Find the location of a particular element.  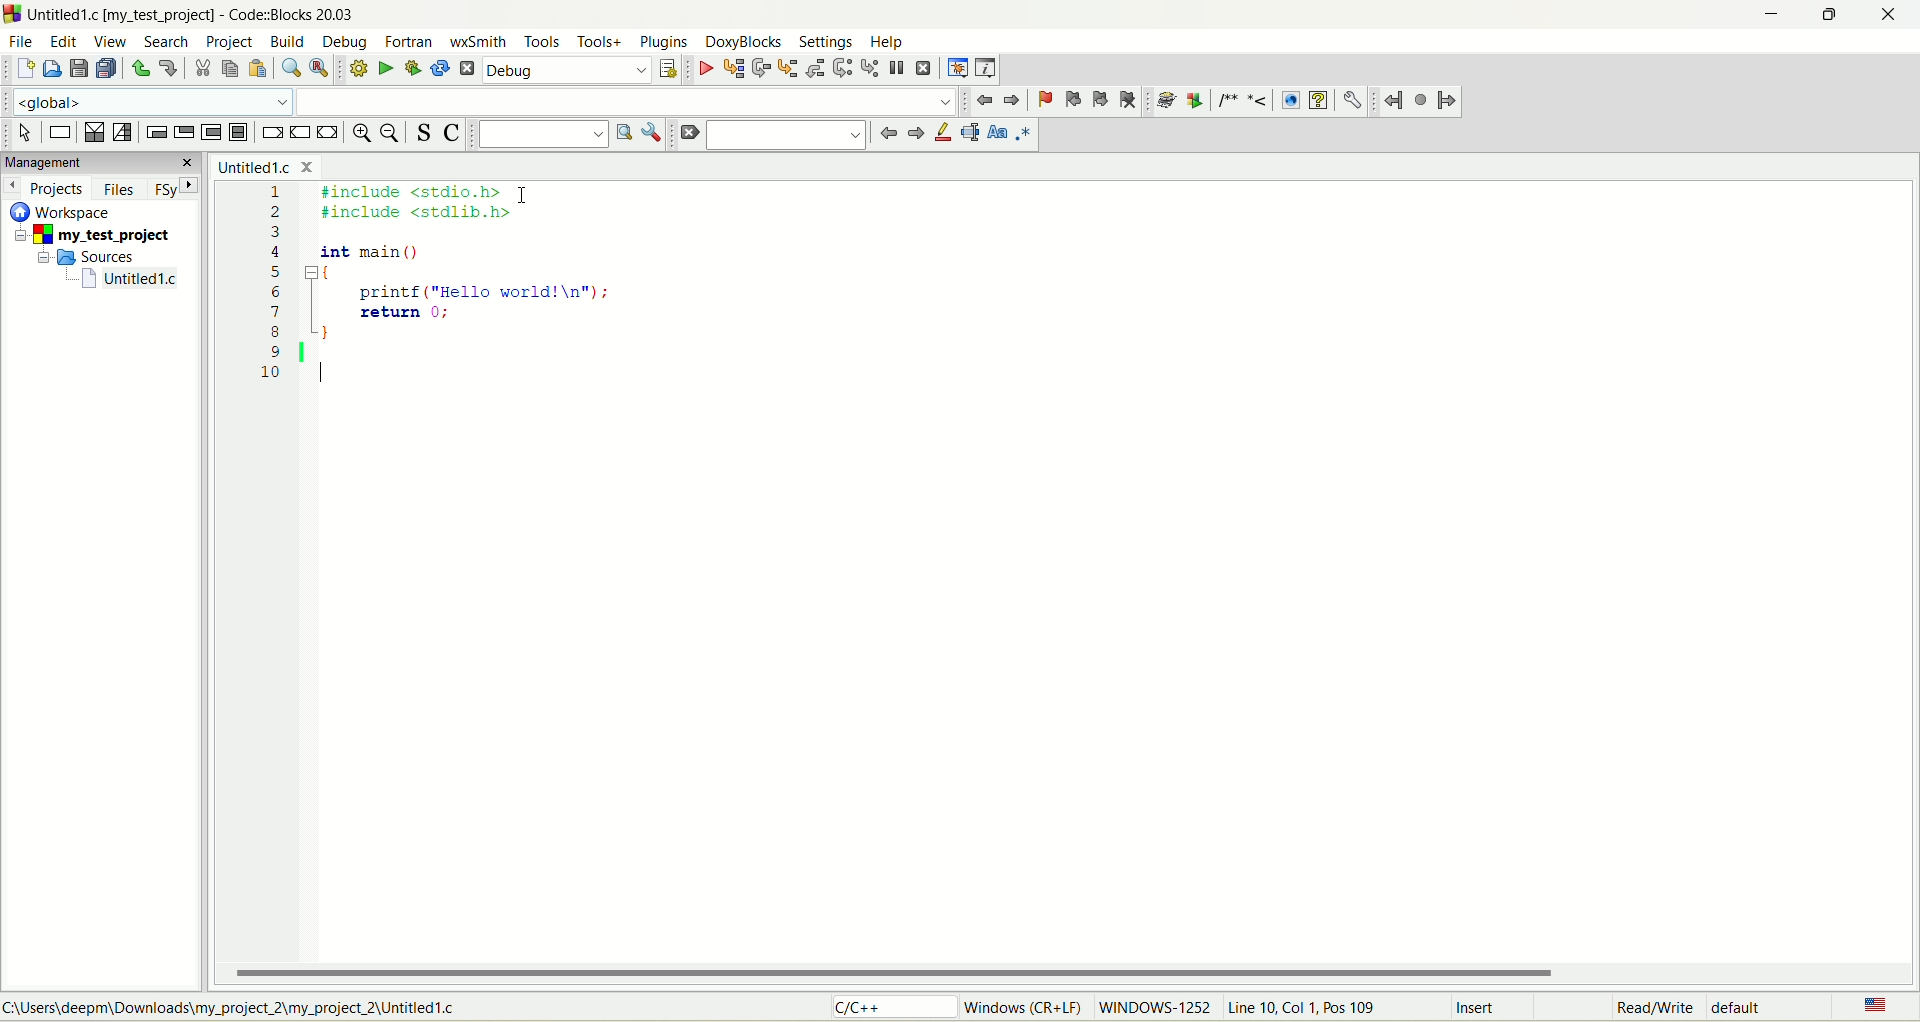

build and run is located at coordinates (414, 68).